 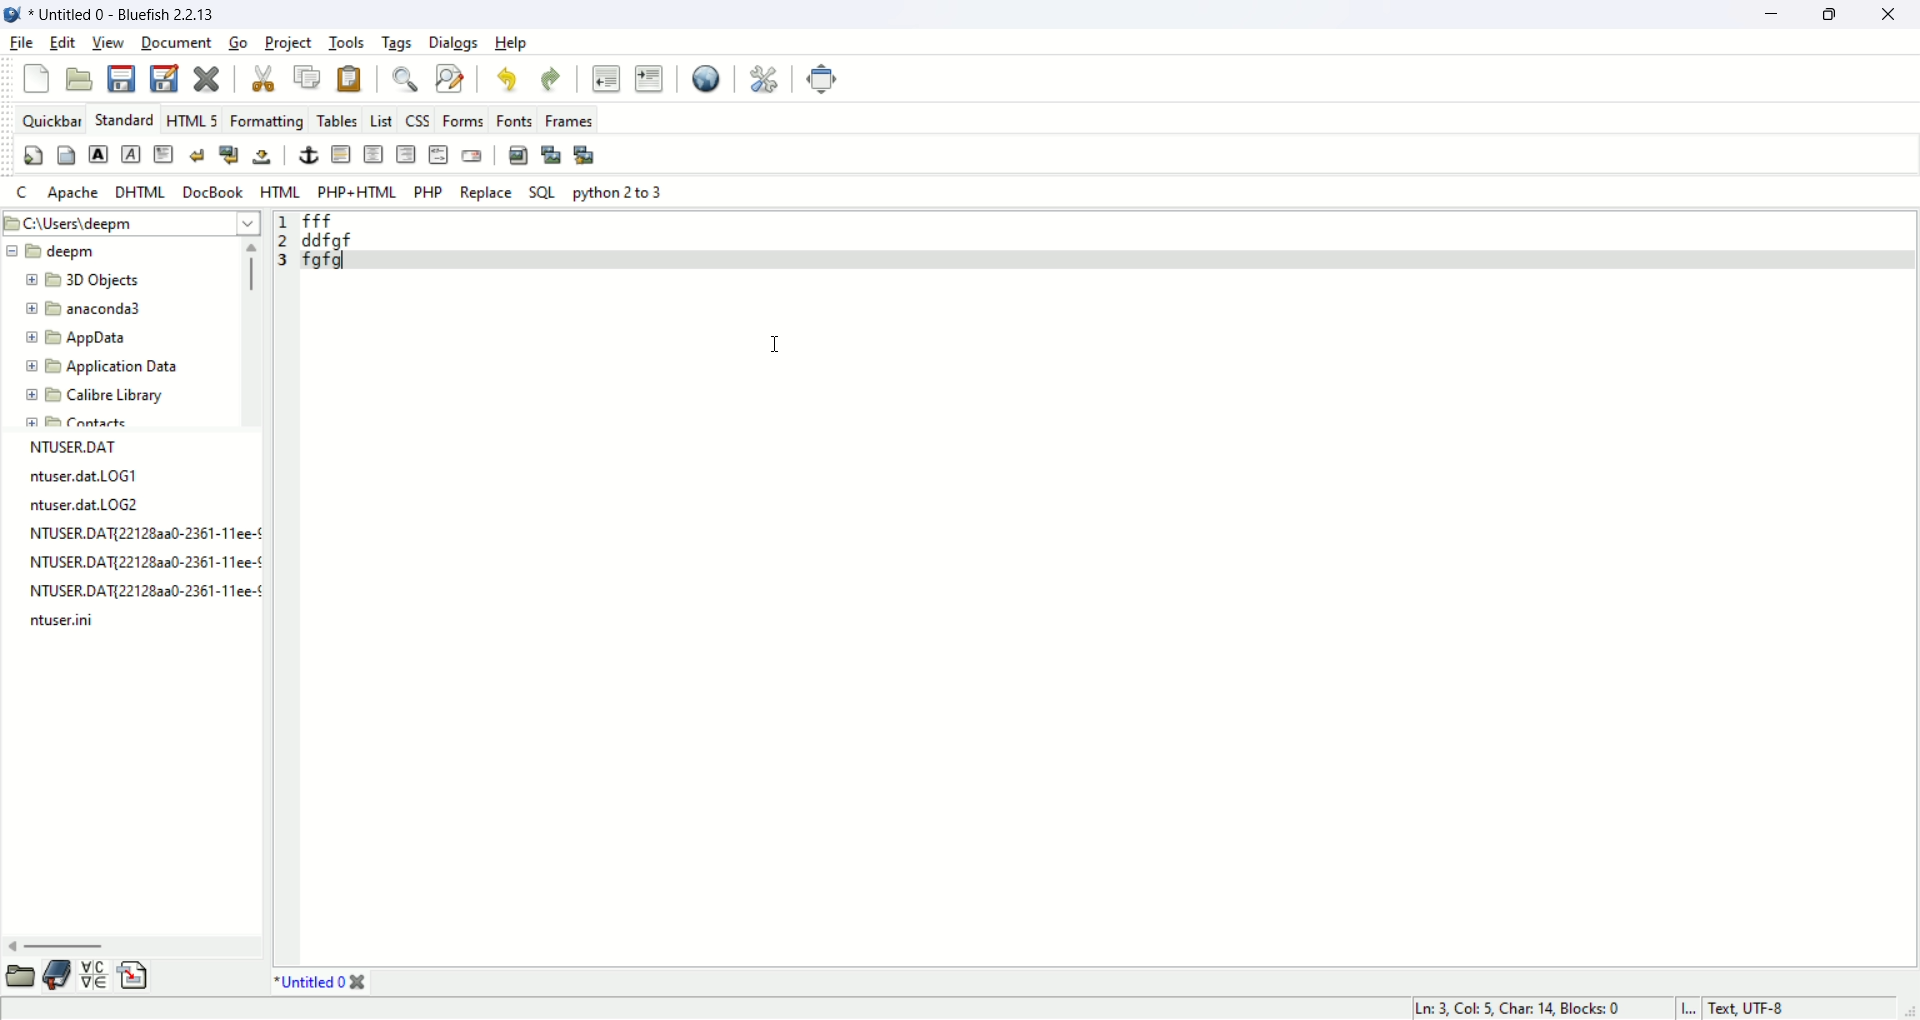 I want to click on document, so click(x=176, y=43).